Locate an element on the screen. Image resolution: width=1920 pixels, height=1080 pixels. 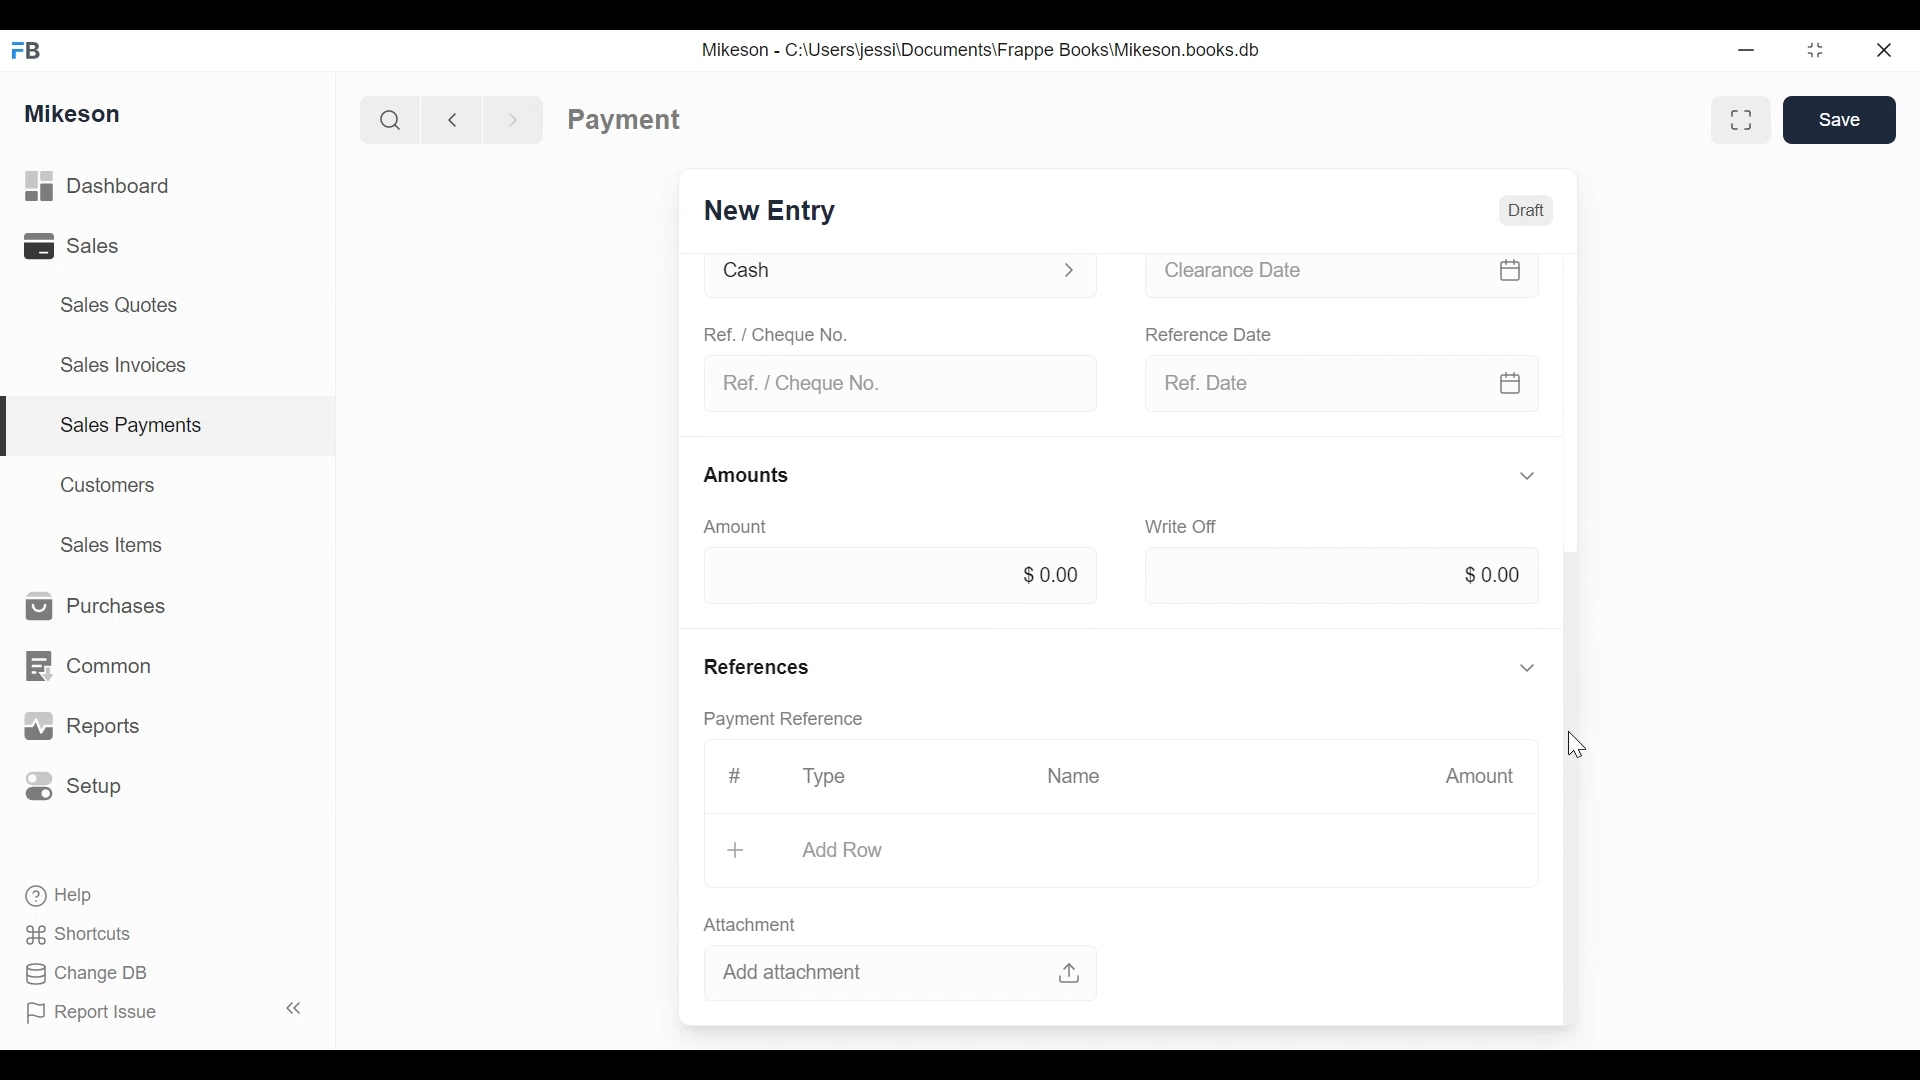
ikeson - C:\Users\jessi\Documents\Frappe Books\Mikeson.books.db is located at coordinates (978, 49).